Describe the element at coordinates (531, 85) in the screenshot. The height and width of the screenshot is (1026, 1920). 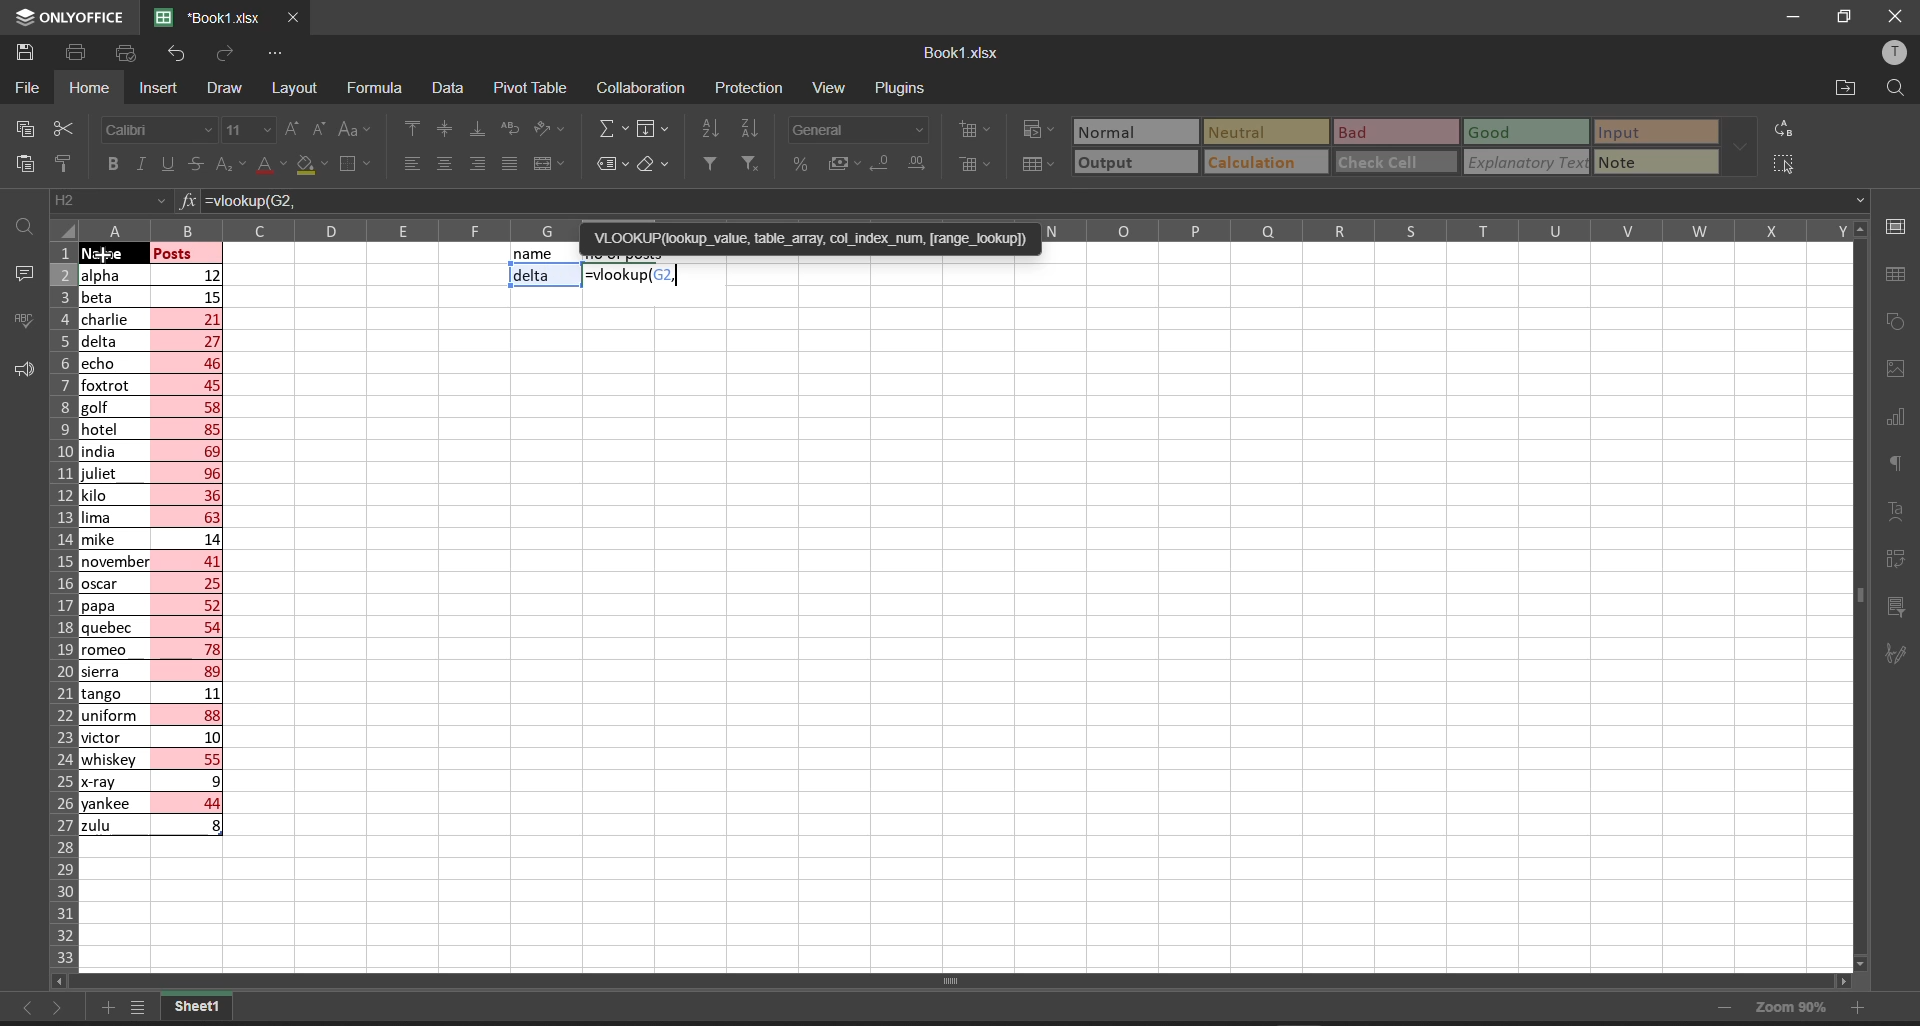
I see `pivot table` at that location.